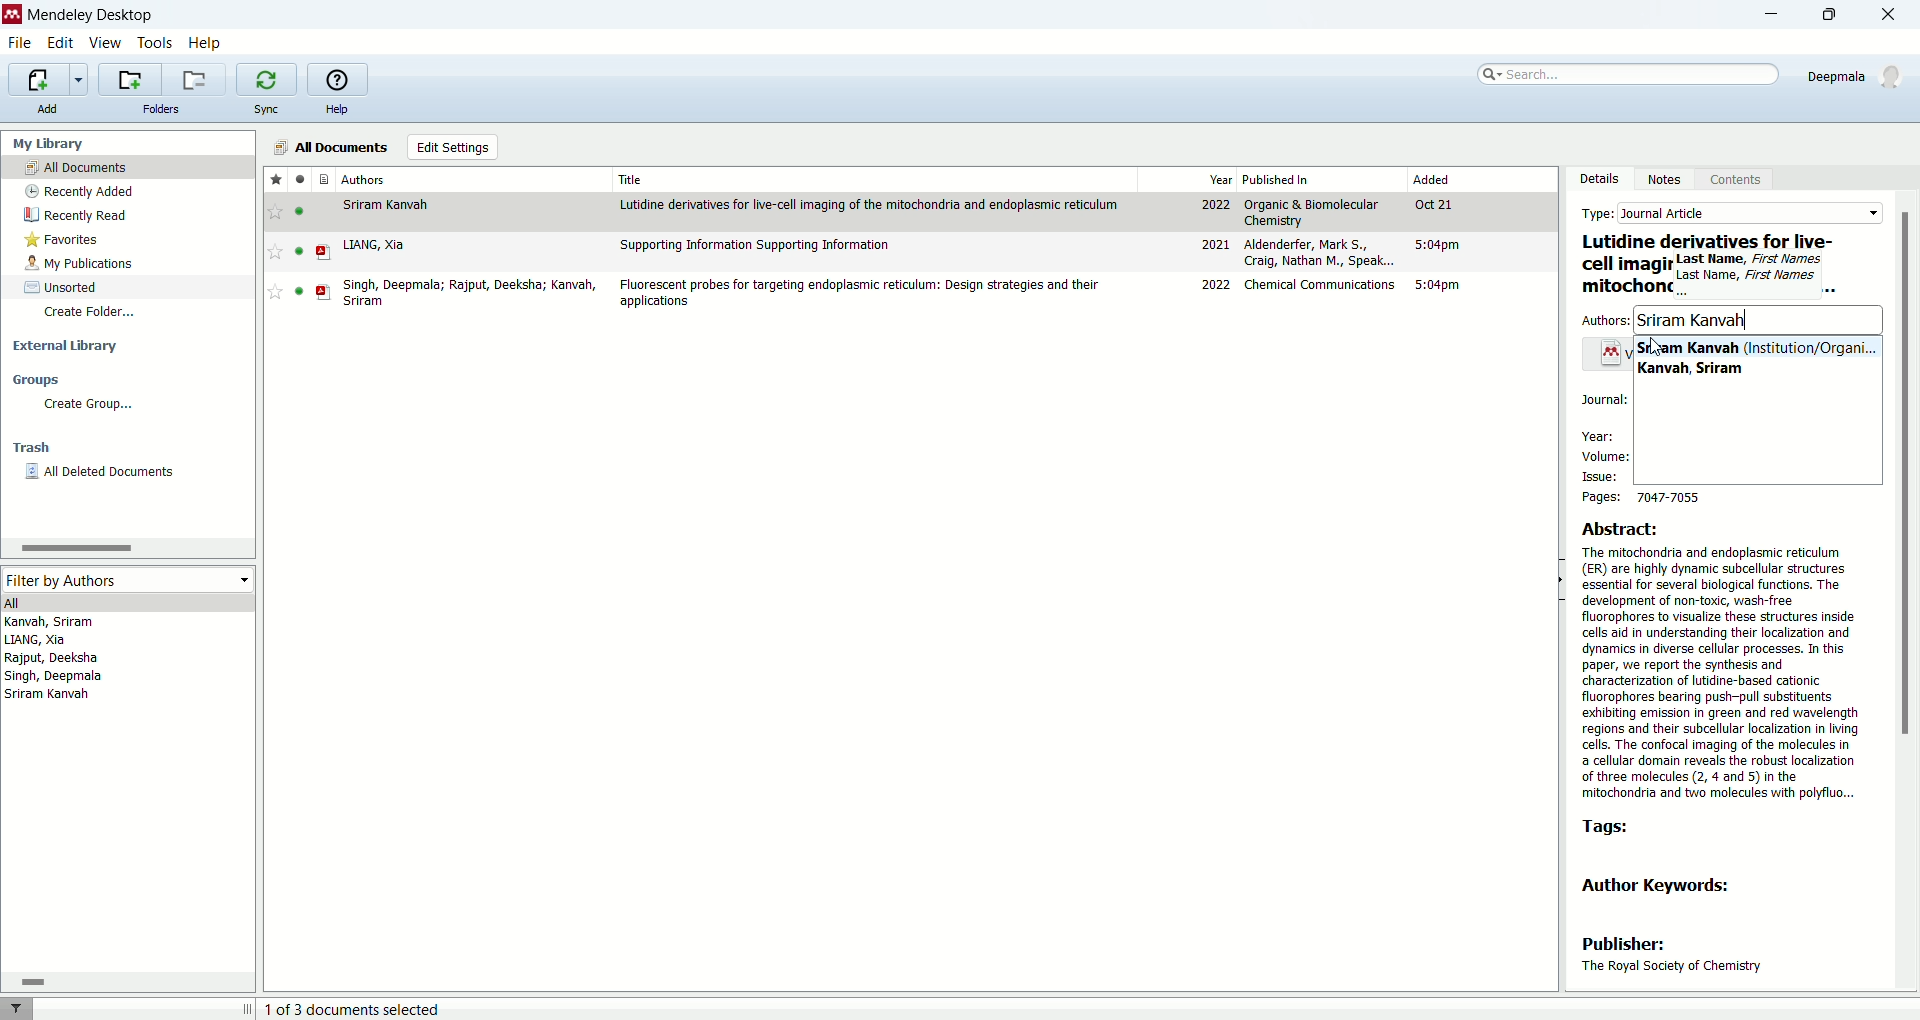 This screenshot has height=1020, width=1920. Describe the element at coordinates (375, 245) in the screenshot. I see `LIANG, Xia` at that location.